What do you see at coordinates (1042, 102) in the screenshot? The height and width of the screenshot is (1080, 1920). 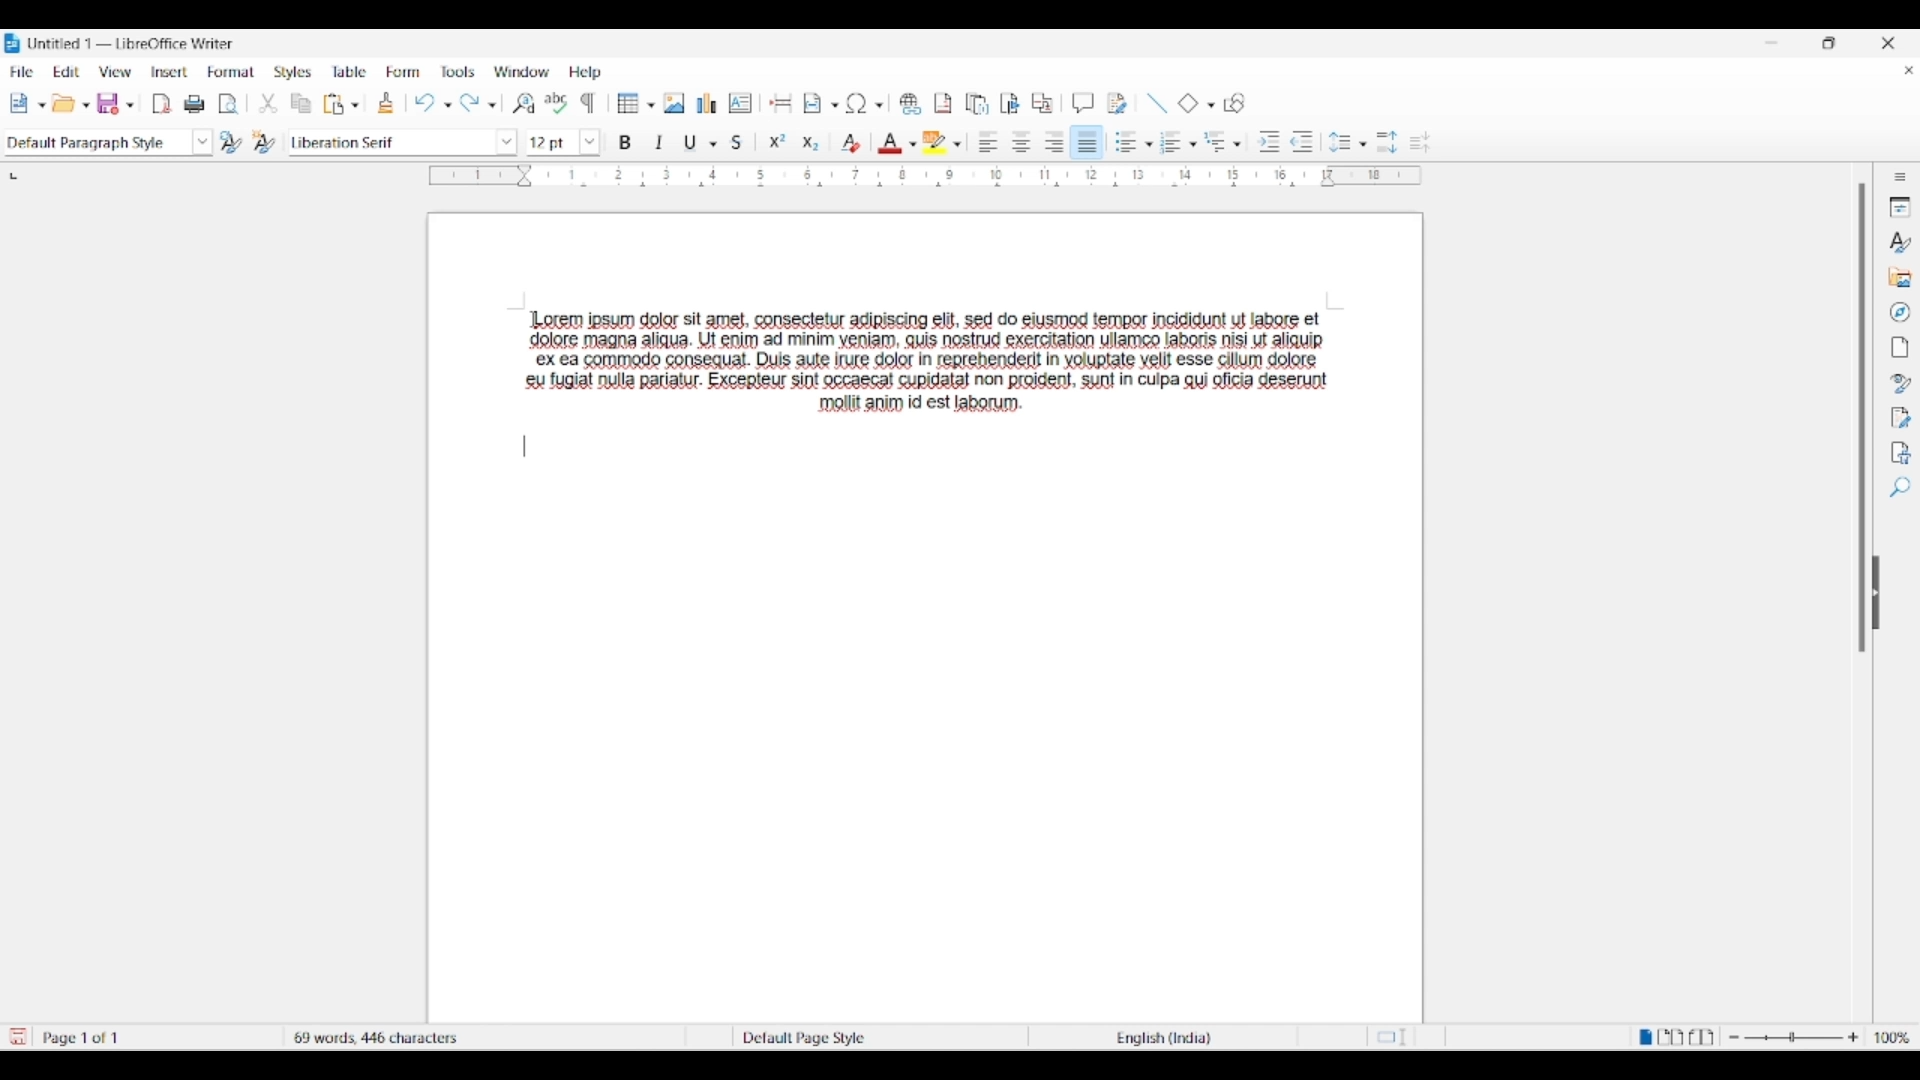 I see `Insert cross reference` at bounding box center [1042, 102].